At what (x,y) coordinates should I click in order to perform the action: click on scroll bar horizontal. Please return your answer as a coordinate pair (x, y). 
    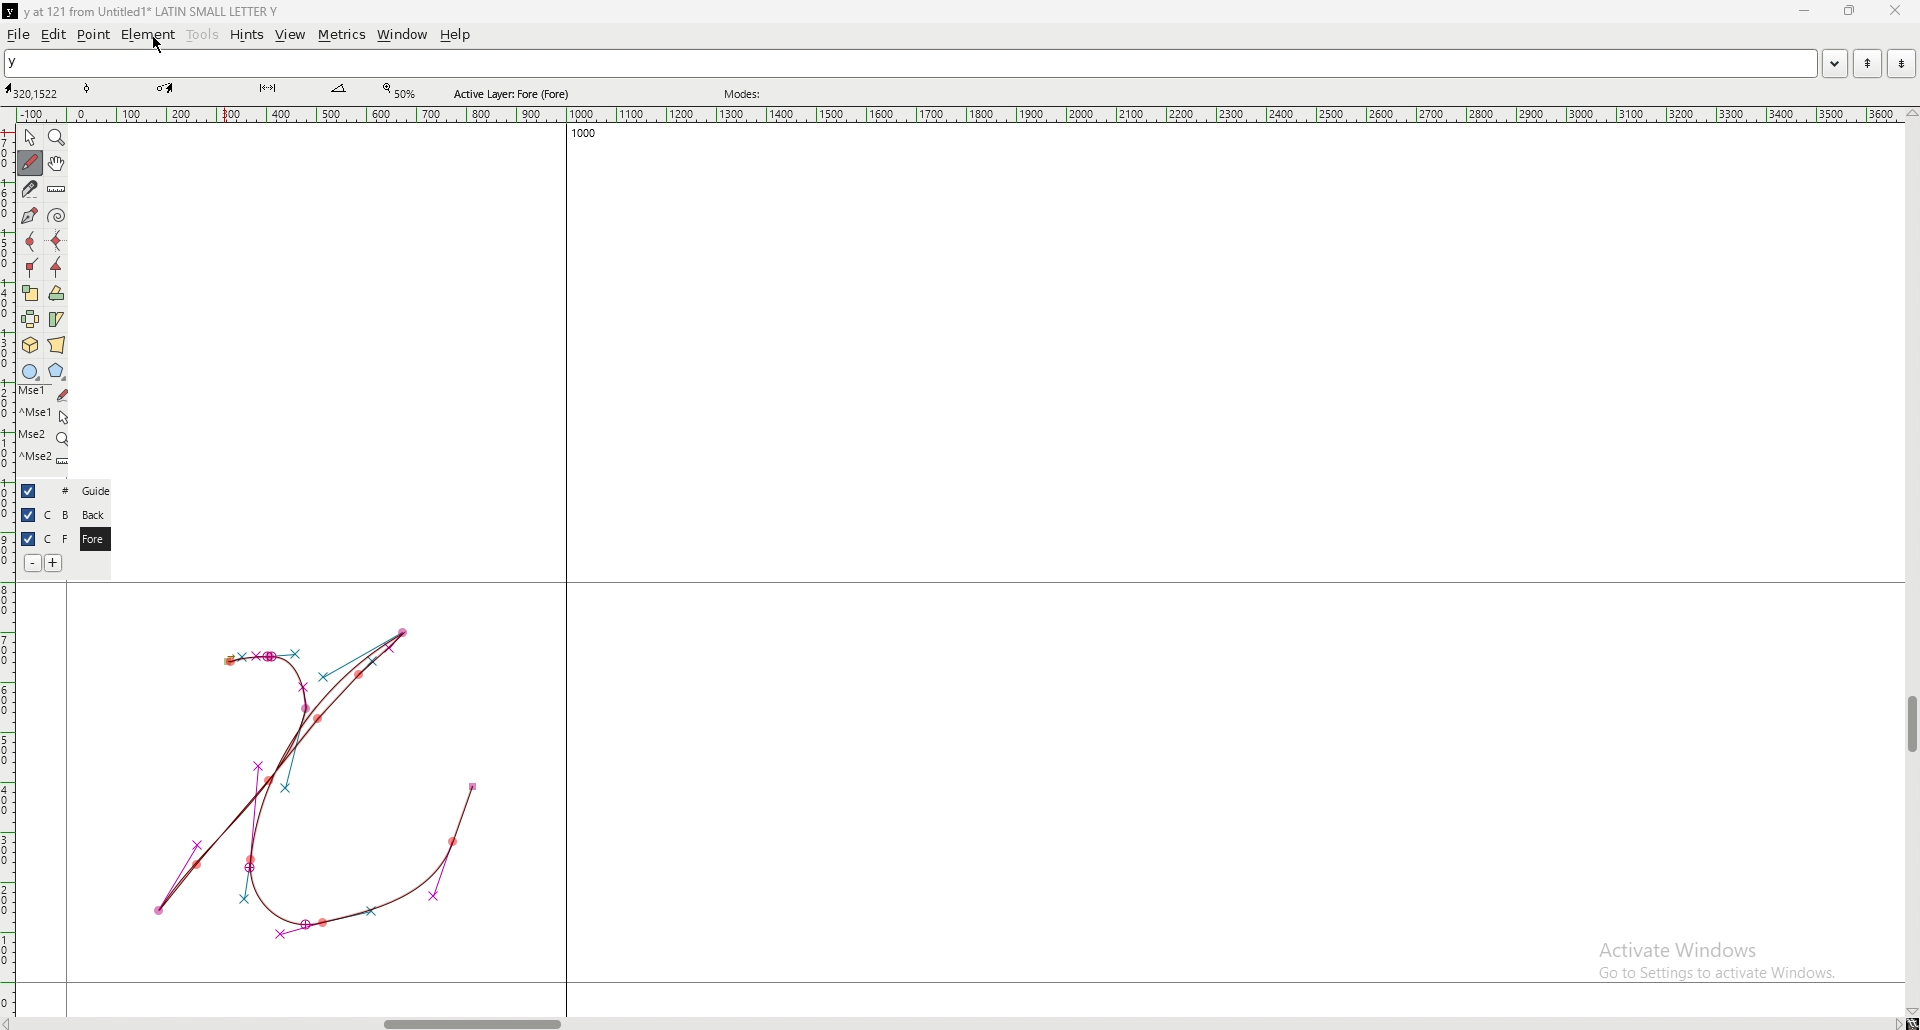
    Looking at the image, I should click on (472, 1019).